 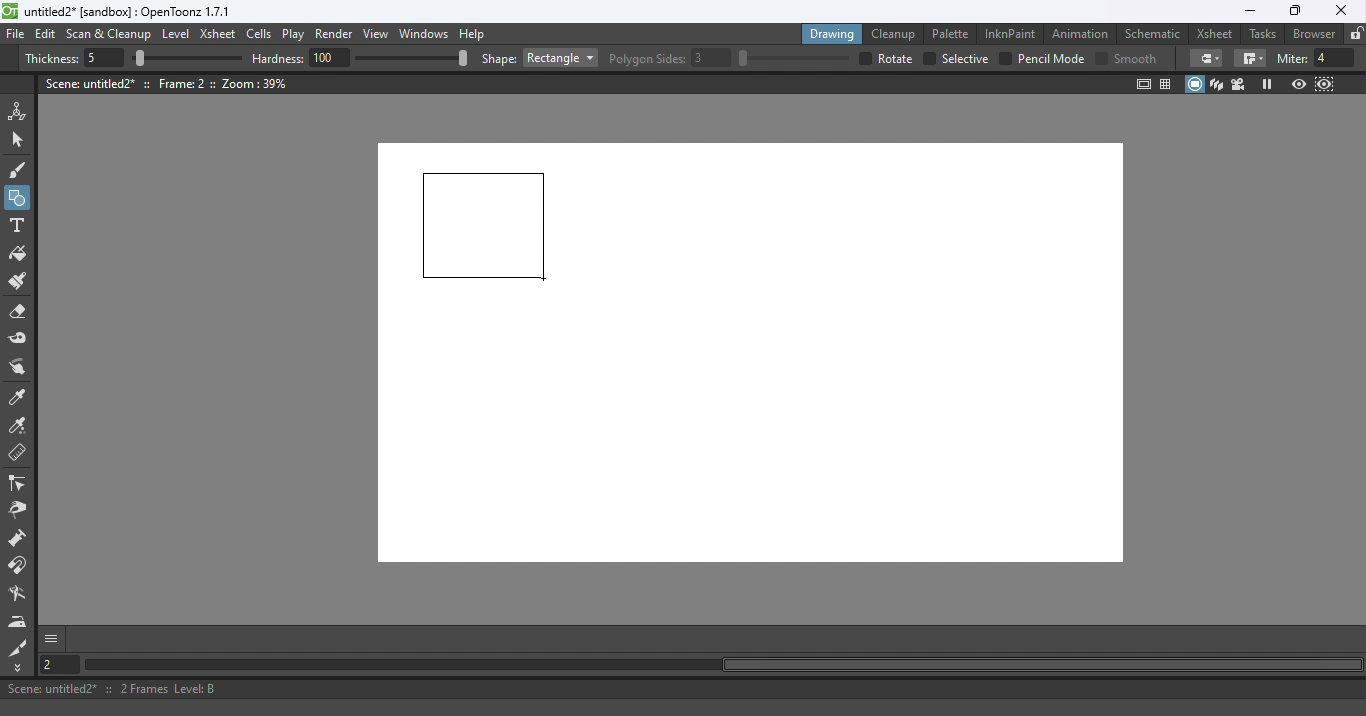 I want to click on drawing cursor, so click(x=547, y=280).